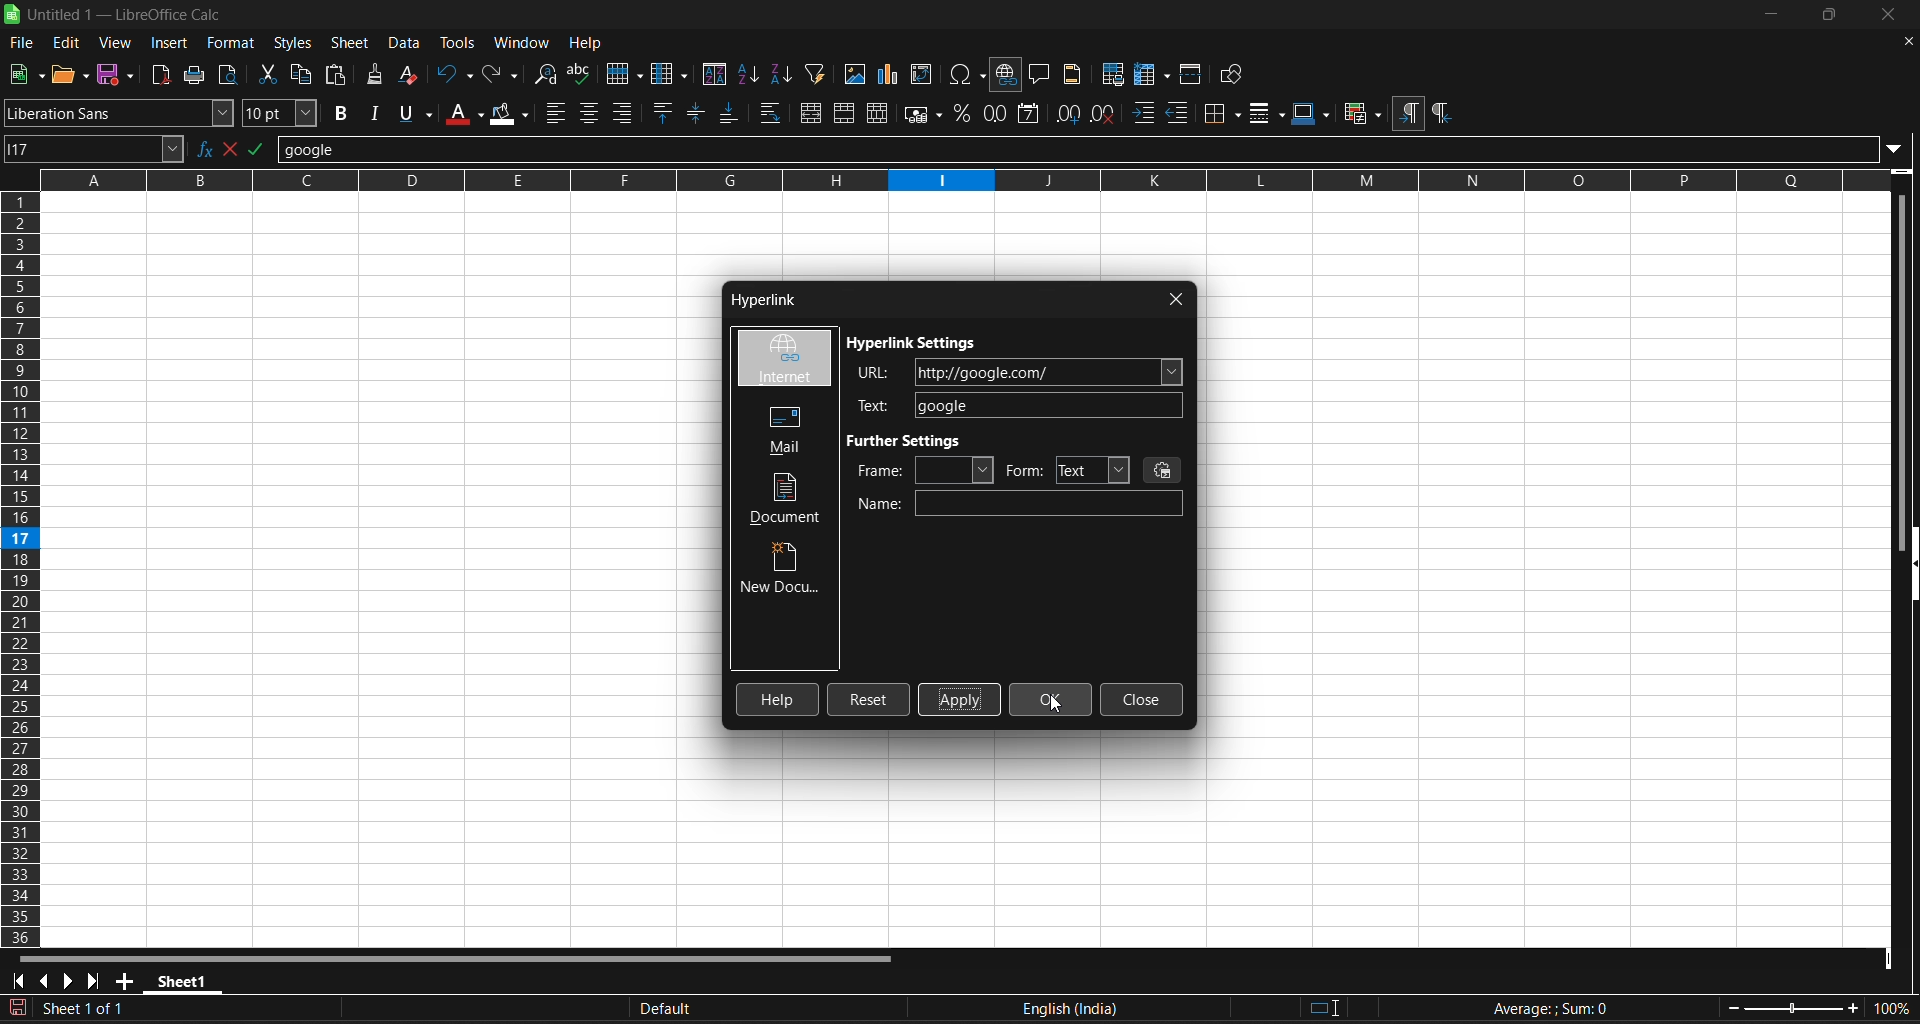 The image size is (1920, 1024). I want to click on left to right, so click(1408, 112).